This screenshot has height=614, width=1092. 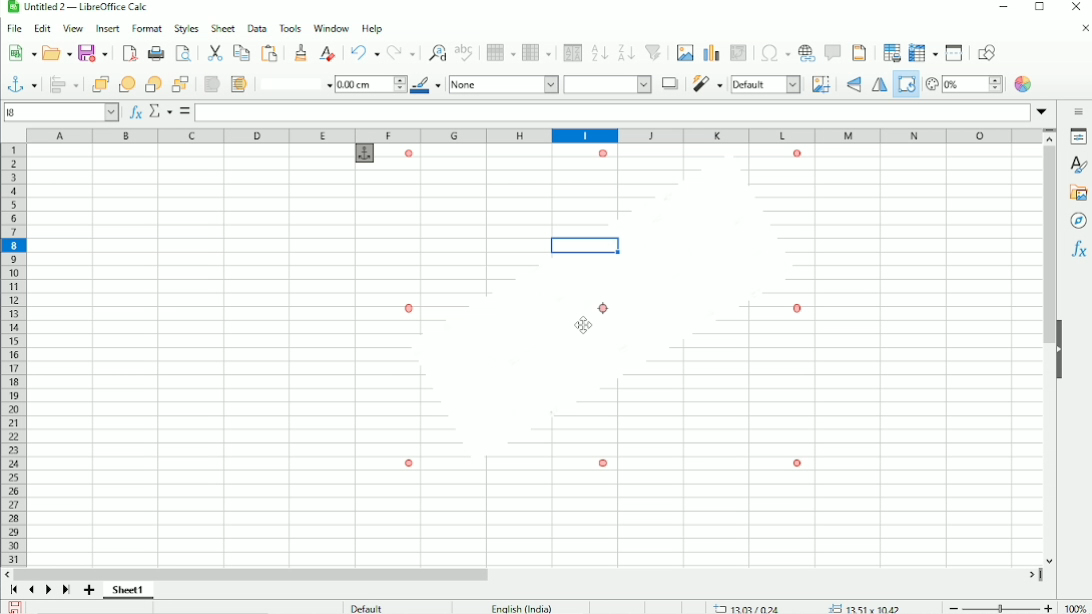 I want to click on Flip horizontally, so click(x=877, y=85).